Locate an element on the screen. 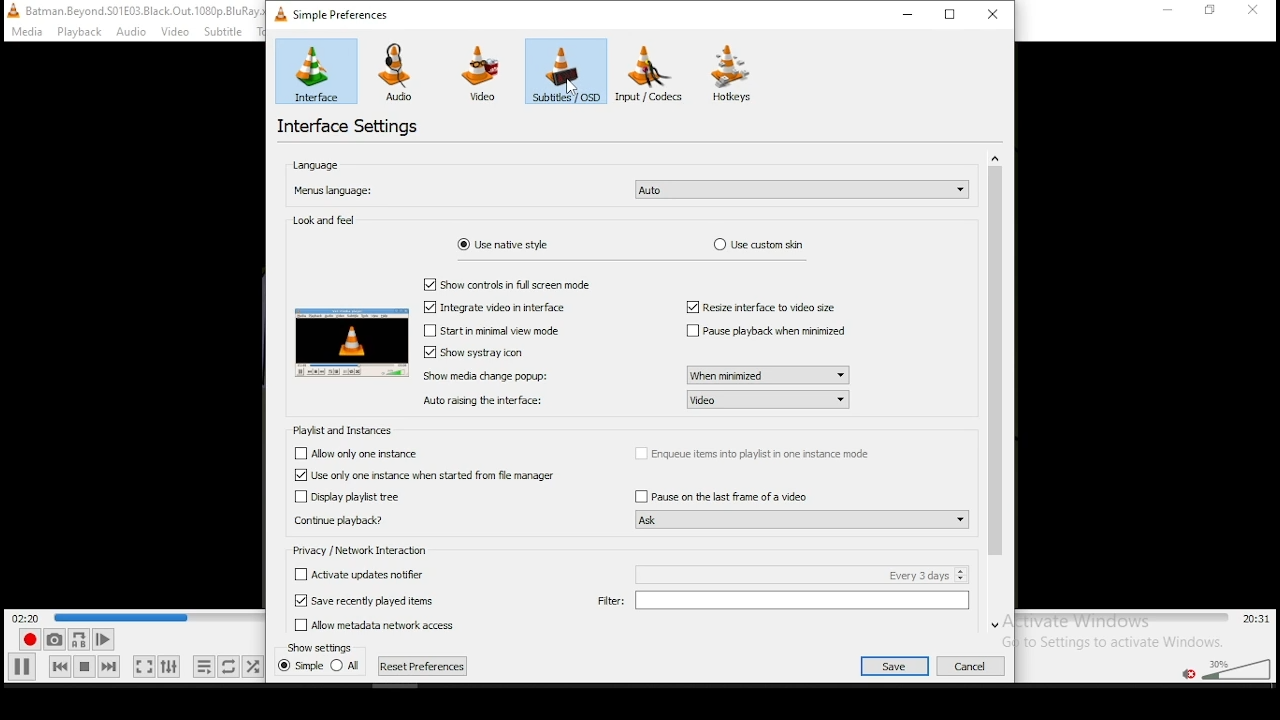 The image size is (1280, 720). checkbox: allow only one instance is located at coordinates (366, 454).